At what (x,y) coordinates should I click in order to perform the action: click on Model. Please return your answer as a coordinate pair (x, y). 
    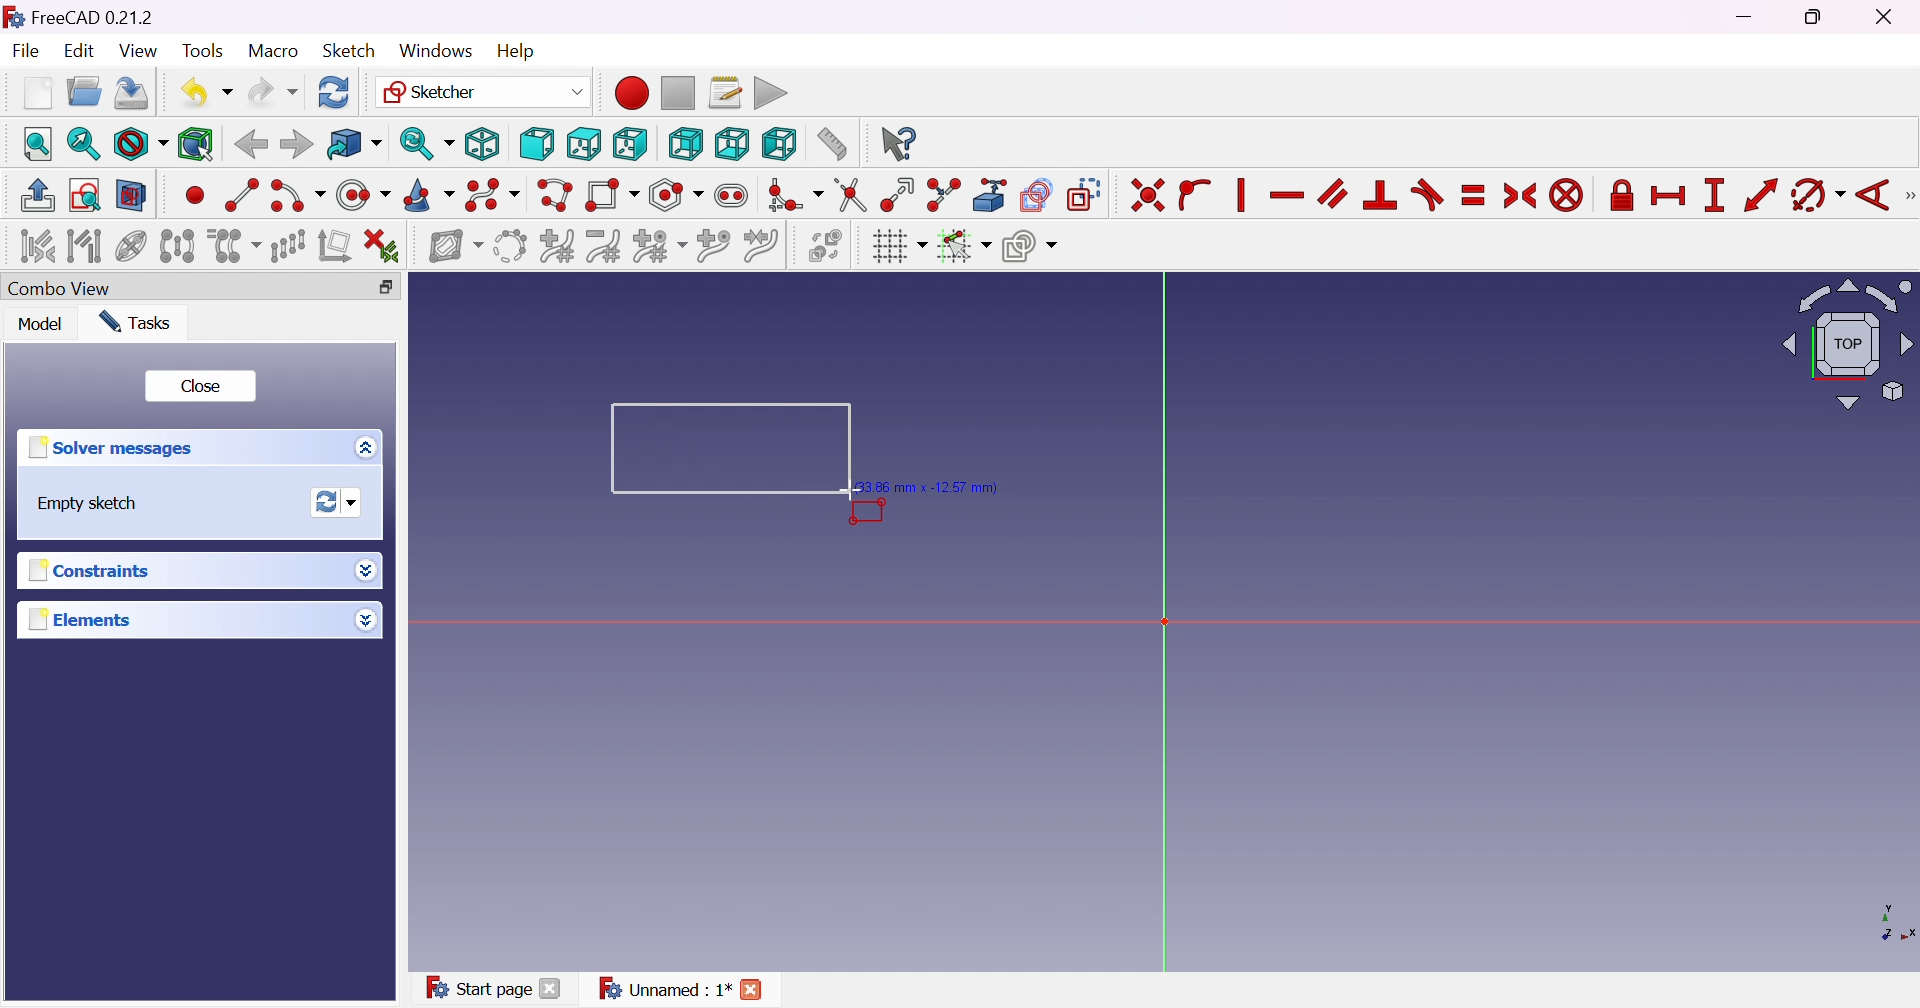
    Looking at the image, I should click on (42, 324).